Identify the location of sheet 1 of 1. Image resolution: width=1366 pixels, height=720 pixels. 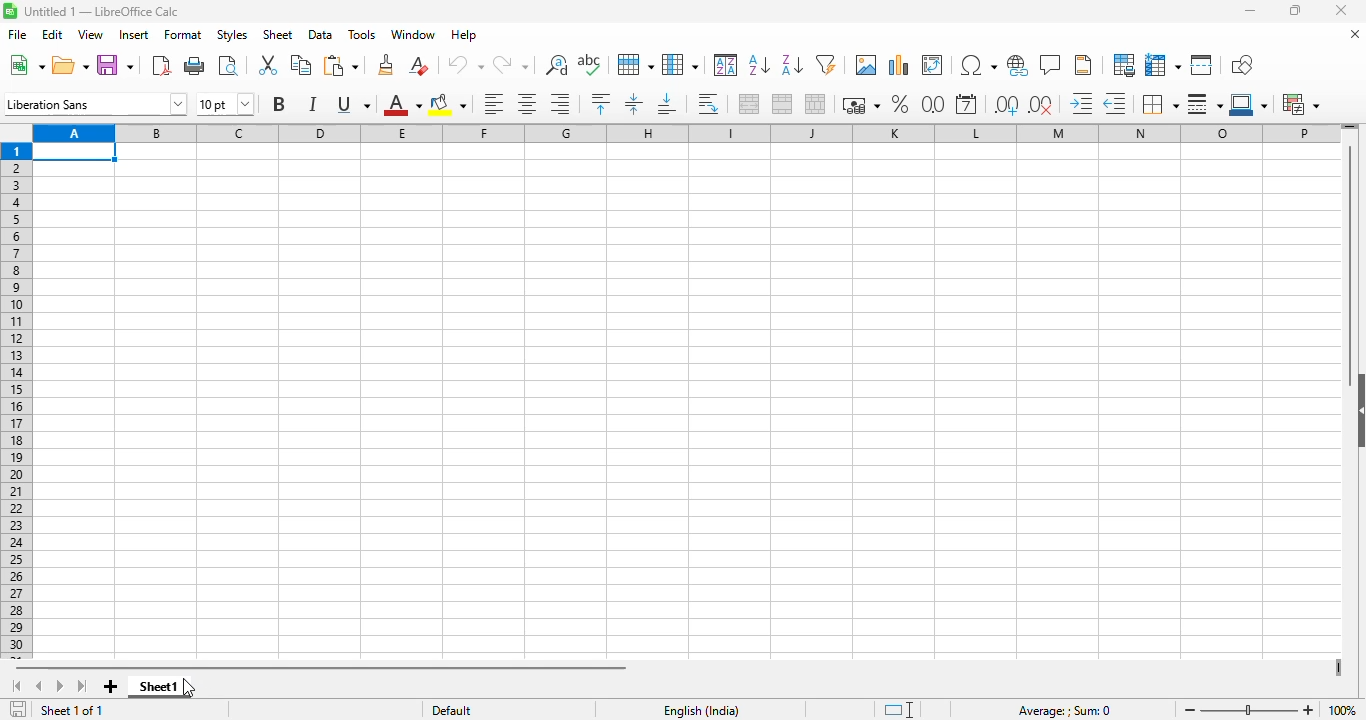
(72, 710).